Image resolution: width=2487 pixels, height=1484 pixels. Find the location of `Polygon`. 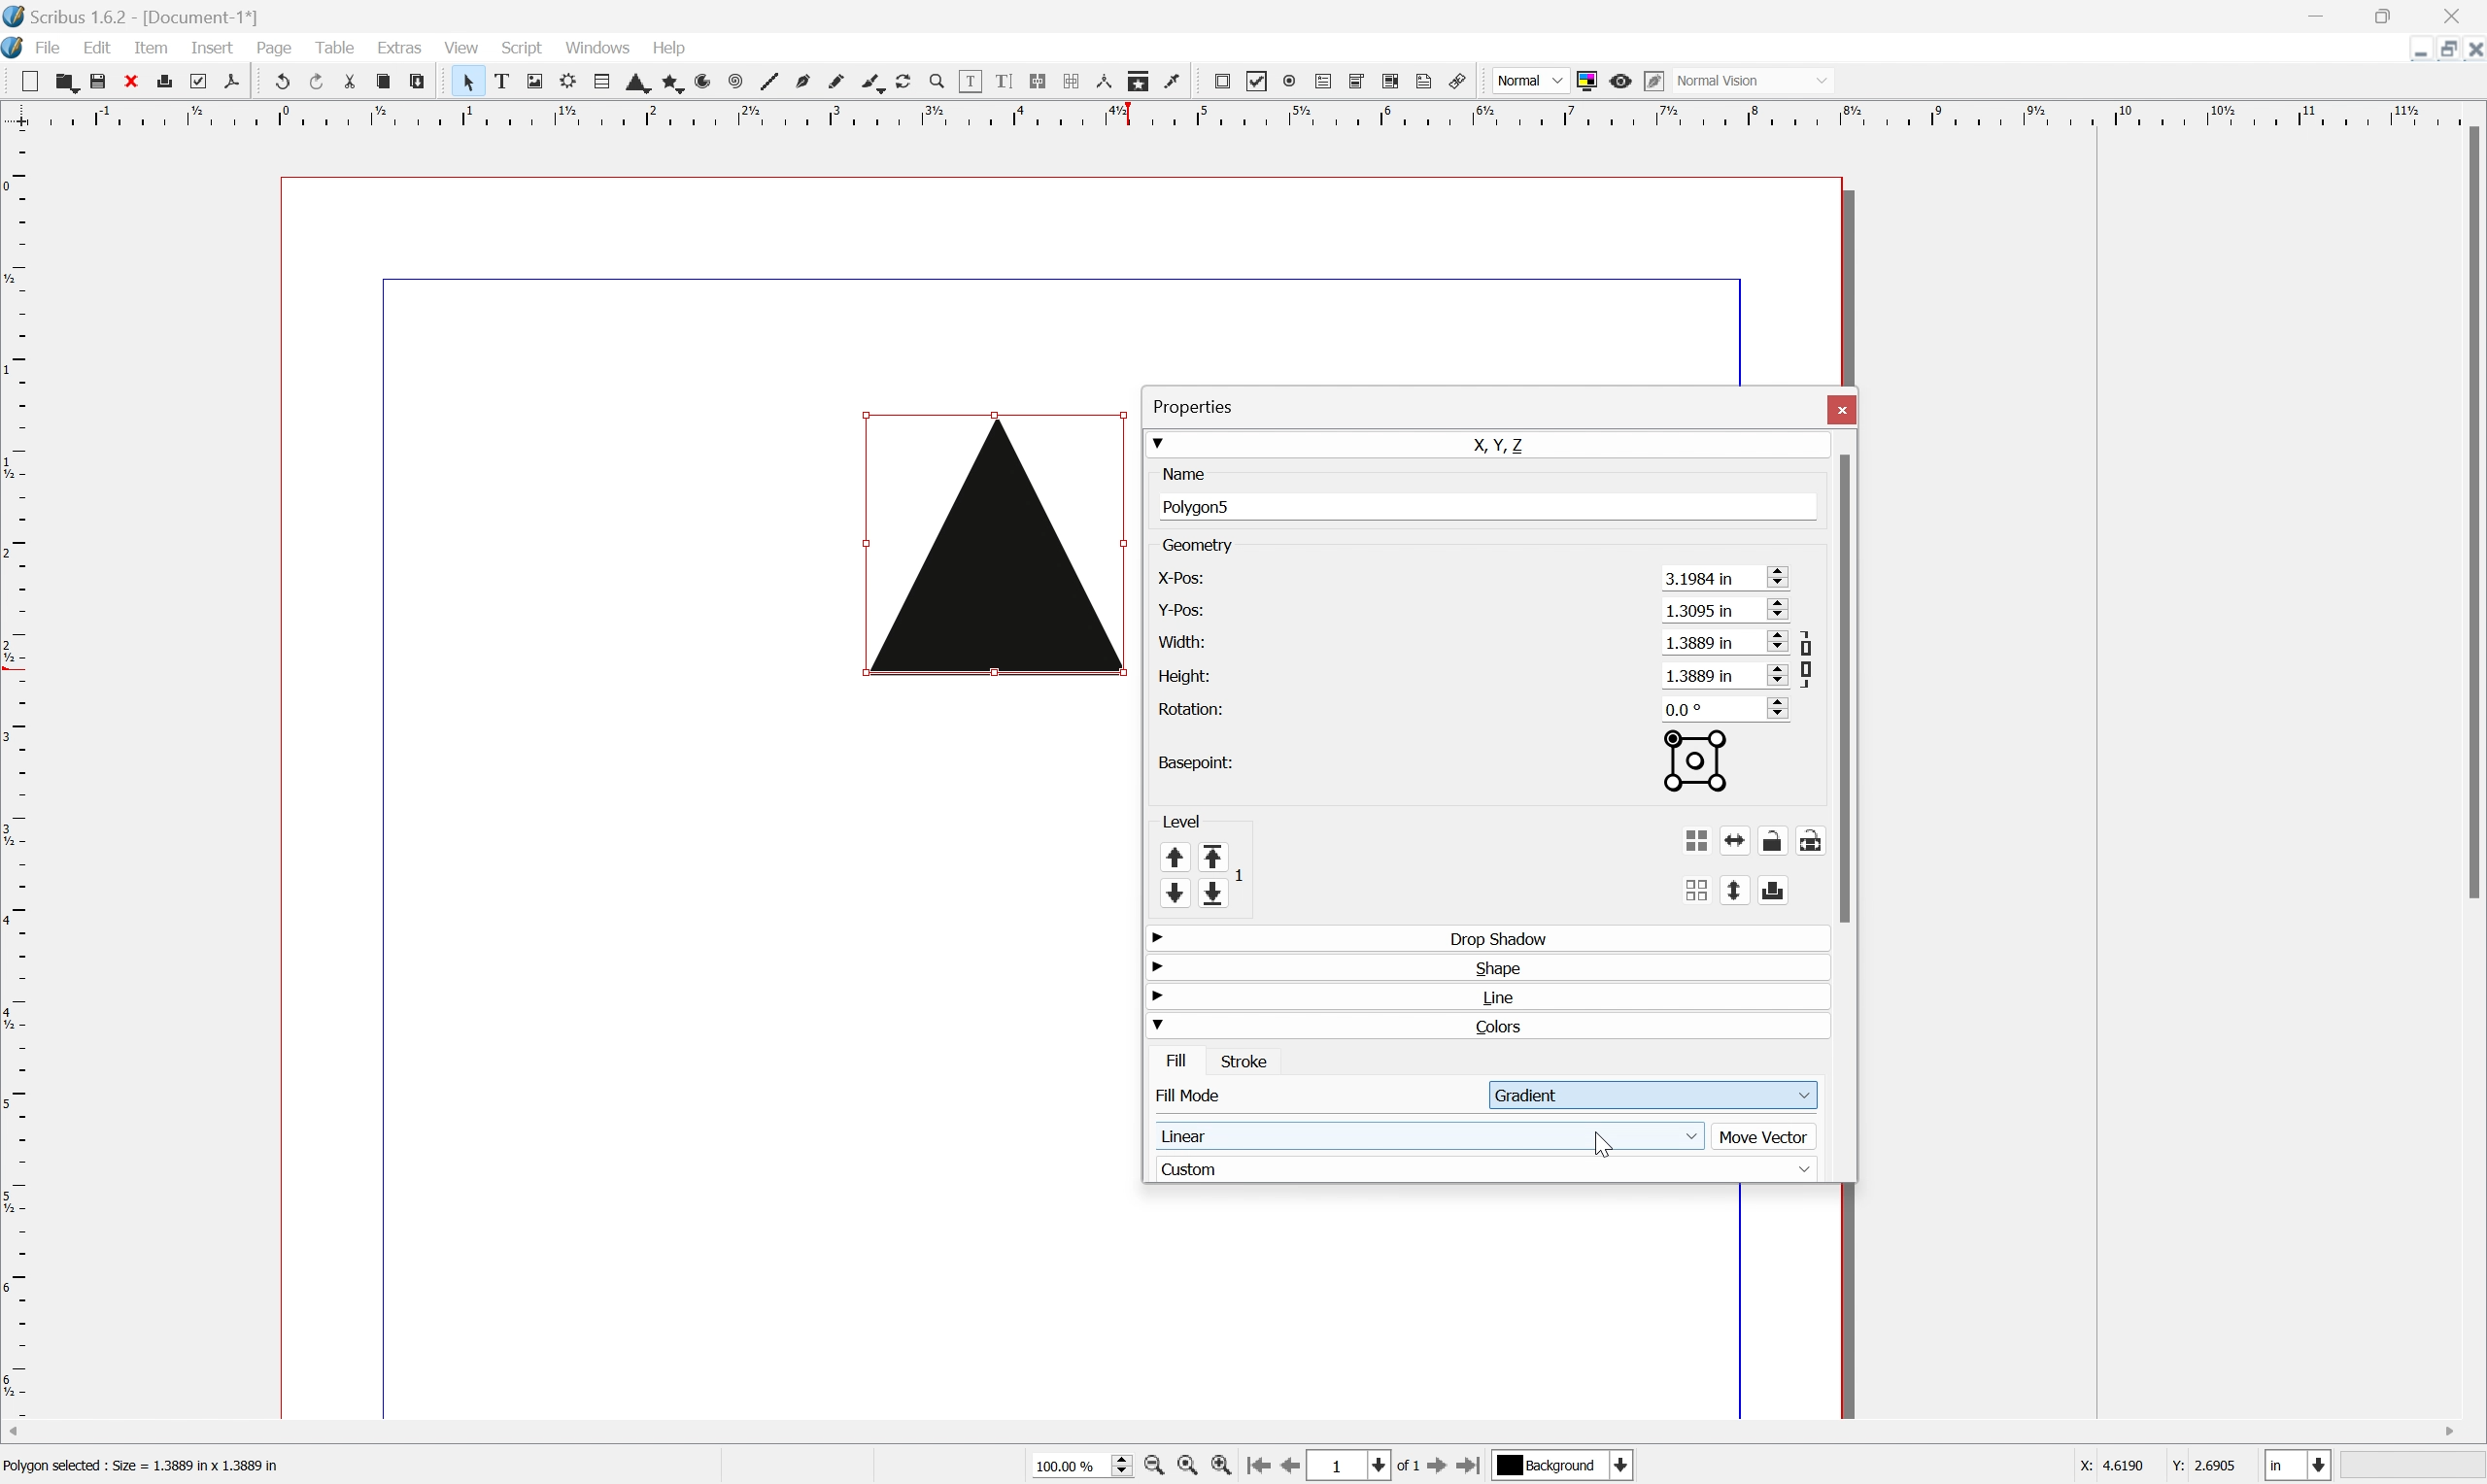

Polygon is located at coordinates (664, 83).